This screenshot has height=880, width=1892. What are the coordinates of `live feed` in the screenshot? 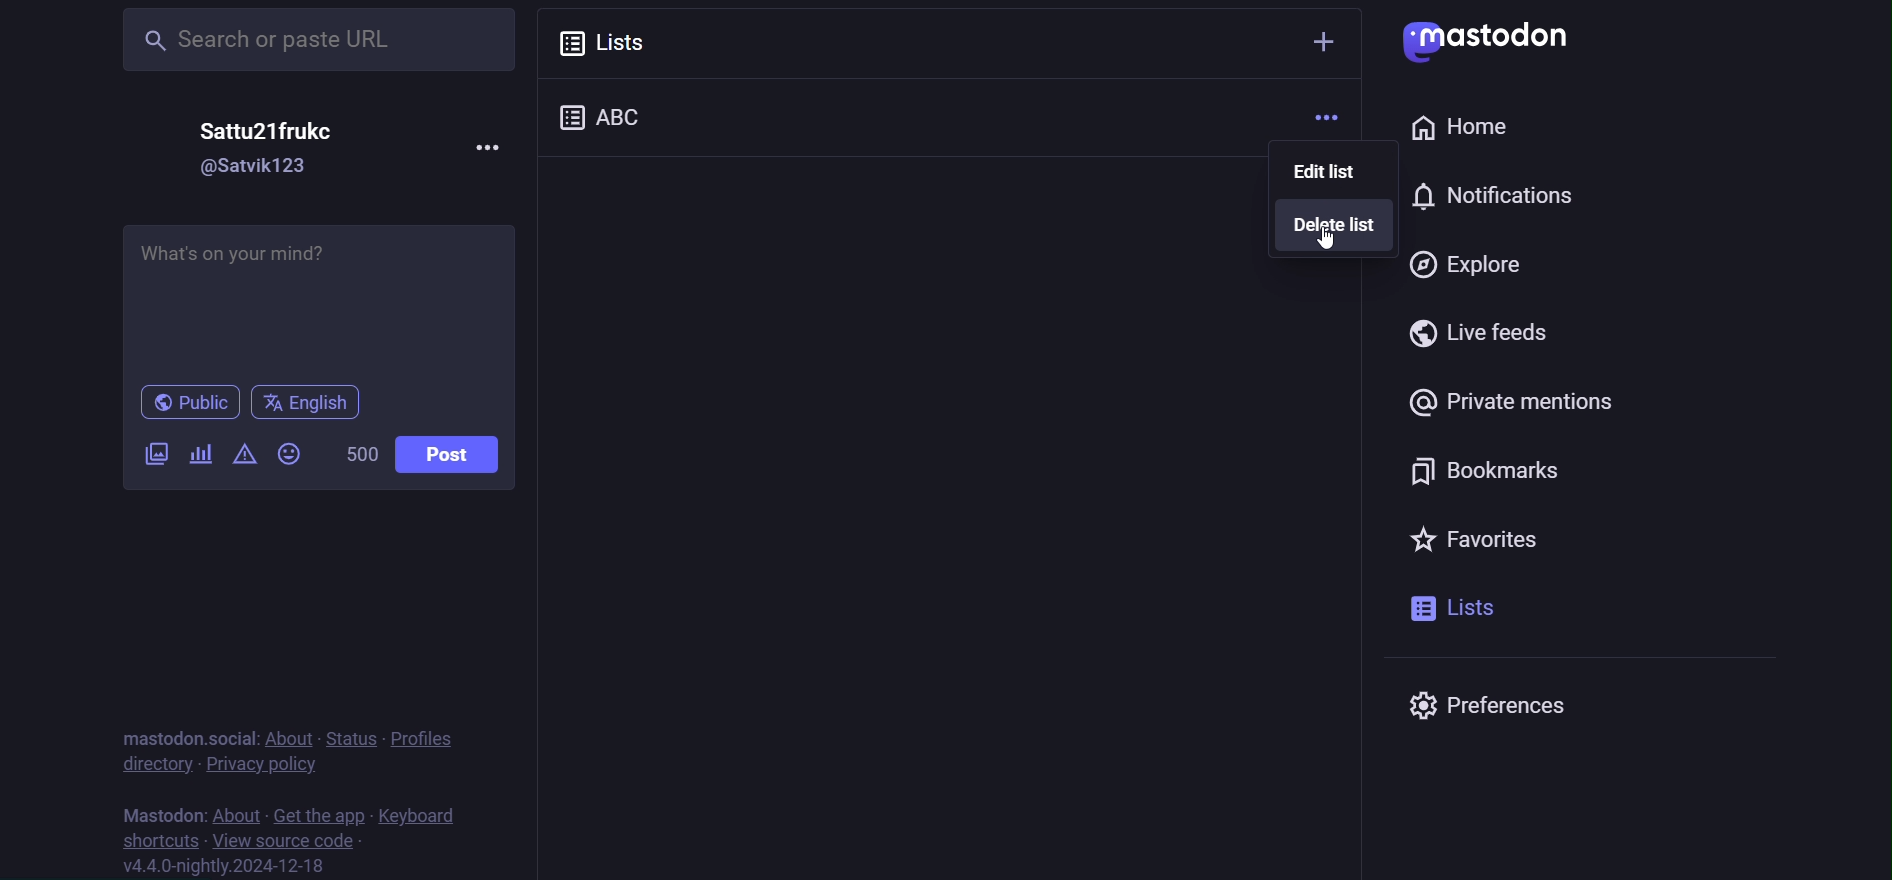 It's located at (1488, 333).